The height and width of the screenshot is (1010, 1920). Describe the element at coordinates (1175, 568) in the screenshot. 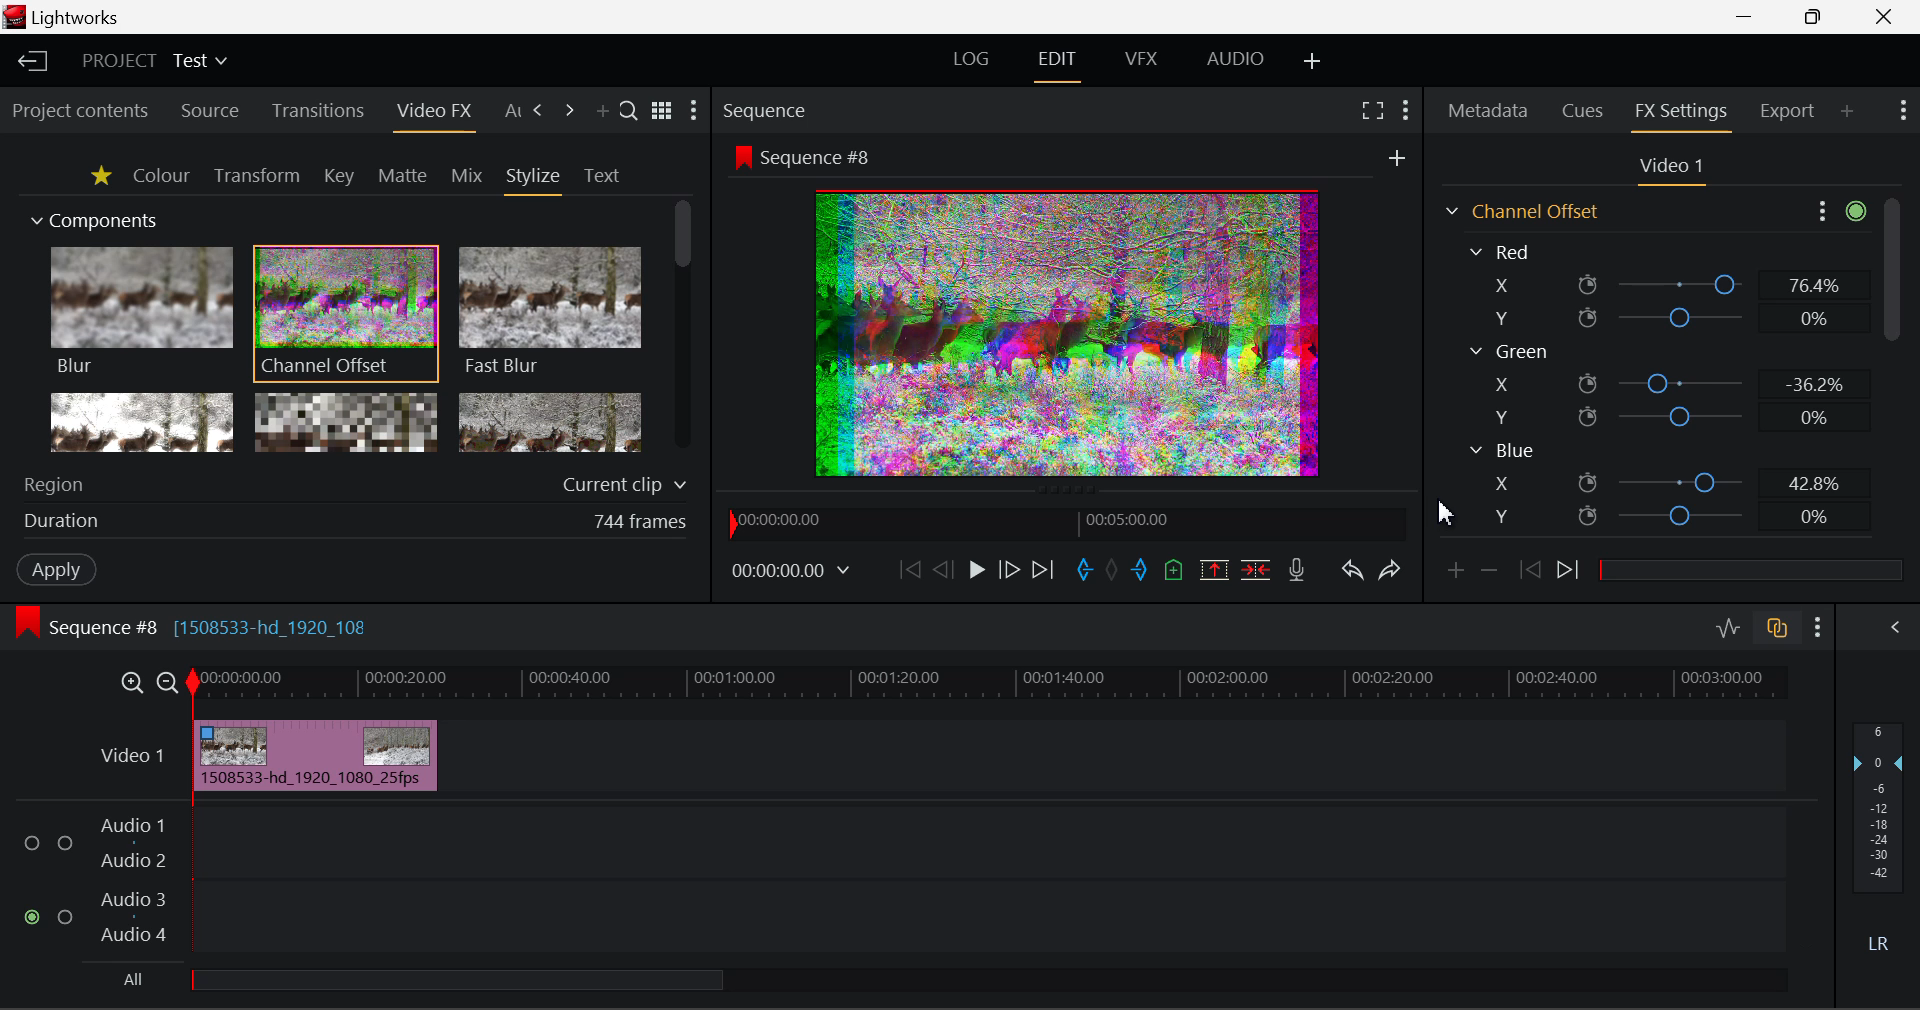

I see `Mark Cue` at that location.